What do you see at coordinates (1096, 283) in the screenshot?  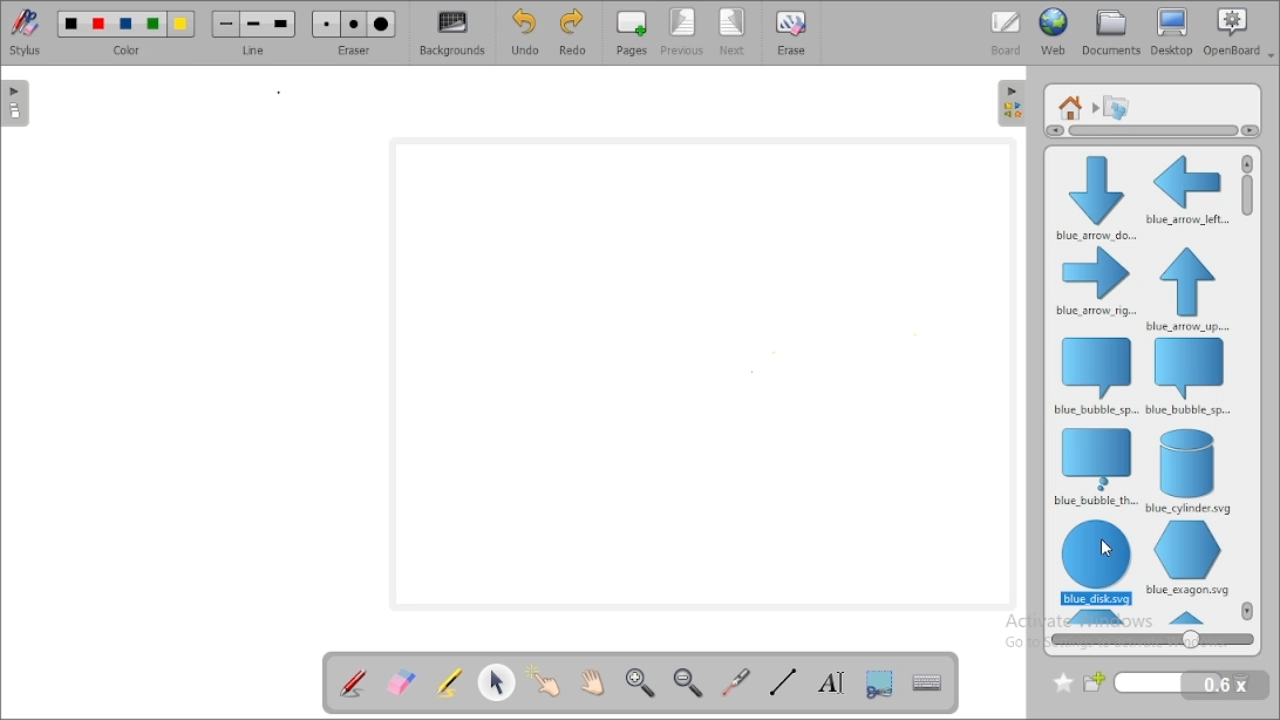 I see `blue arrow right` at bounding box center [1096, 283].